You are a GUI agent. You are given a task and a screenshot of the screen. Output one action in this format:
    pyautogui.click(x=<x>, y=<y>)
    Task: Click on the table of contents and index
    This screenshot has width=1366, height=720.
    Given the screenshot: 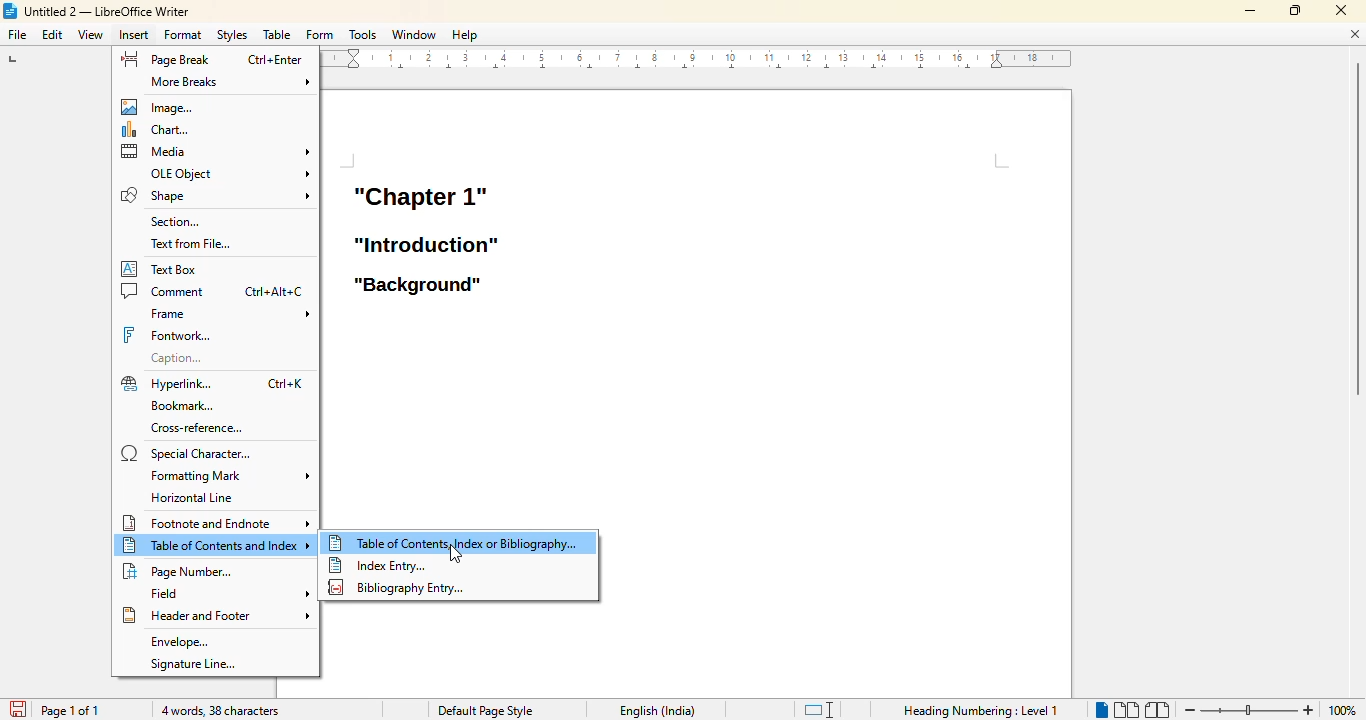 What is the action you would take?
    pyautogui.click(x=217, y=545)
    